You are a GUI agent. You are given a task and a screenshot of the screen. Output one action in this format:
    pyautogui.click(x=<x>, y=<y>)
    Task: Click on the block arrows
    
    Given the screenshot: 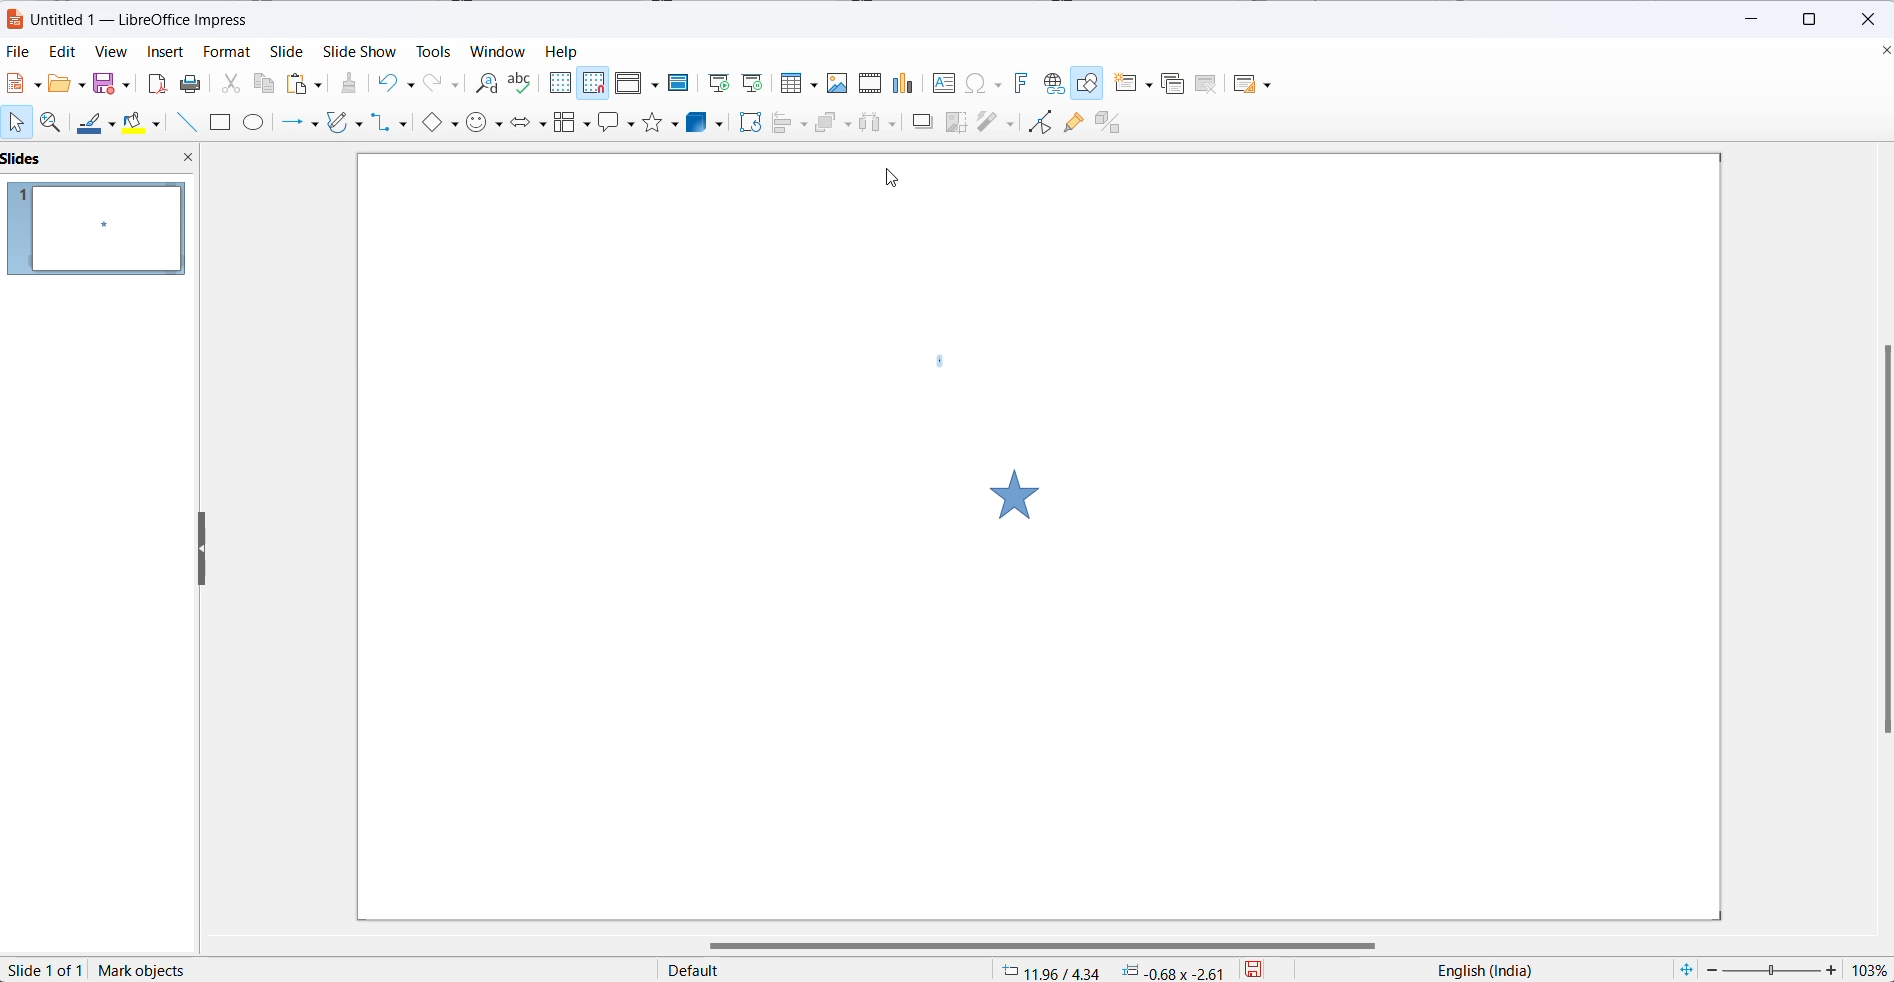 What is the action you would take?
    pyautogui.click(x=527, y=122)
    